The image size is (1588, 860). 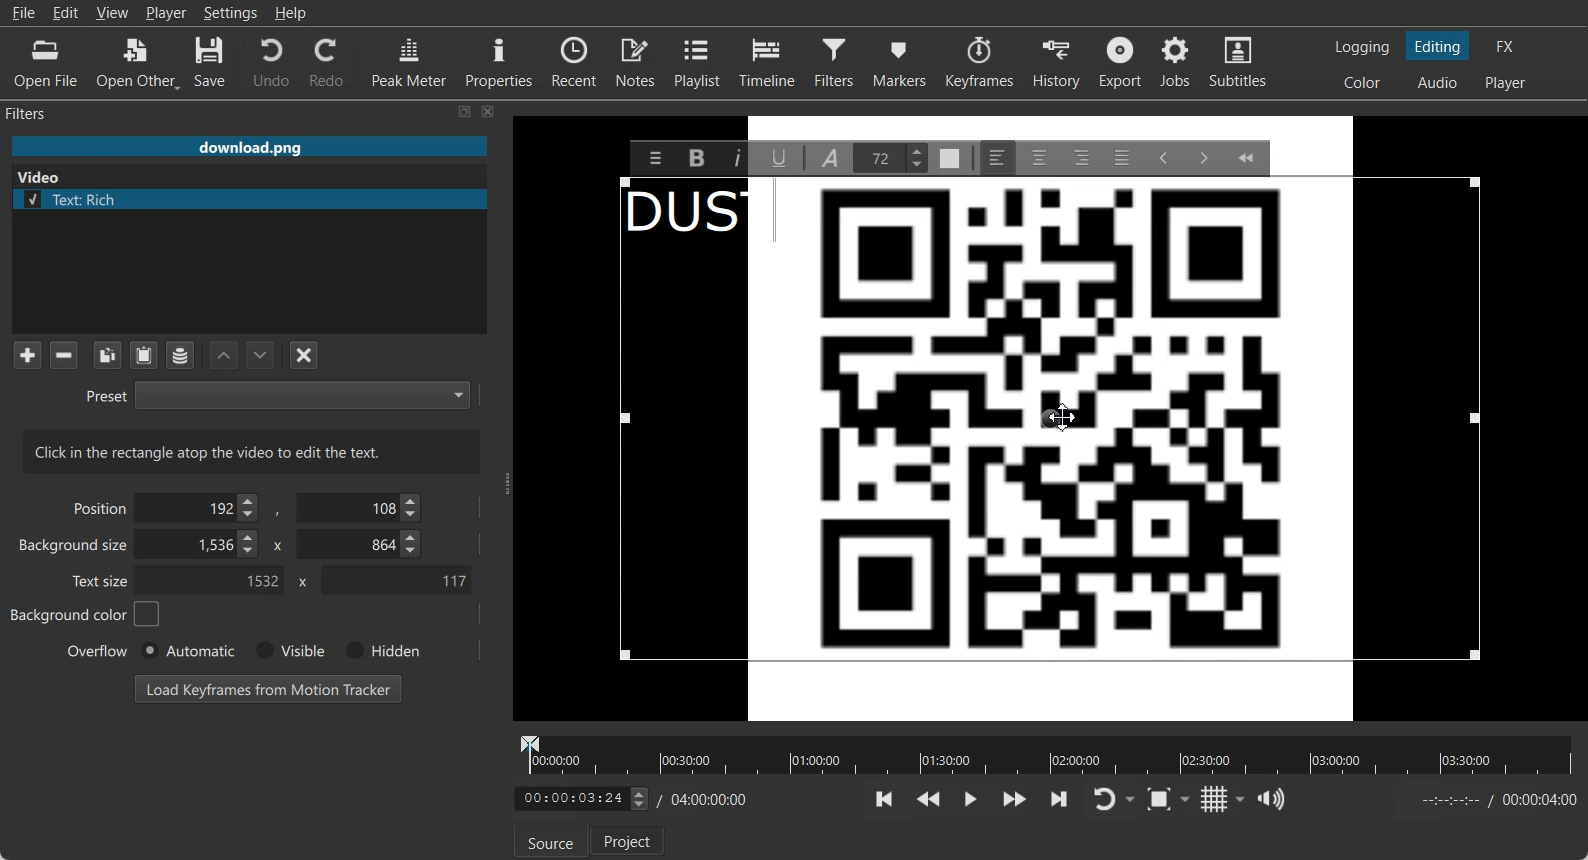 What do you see at coordinates (249, 146) in the screenshot?
I see `File` at bounding box center [249, 146].